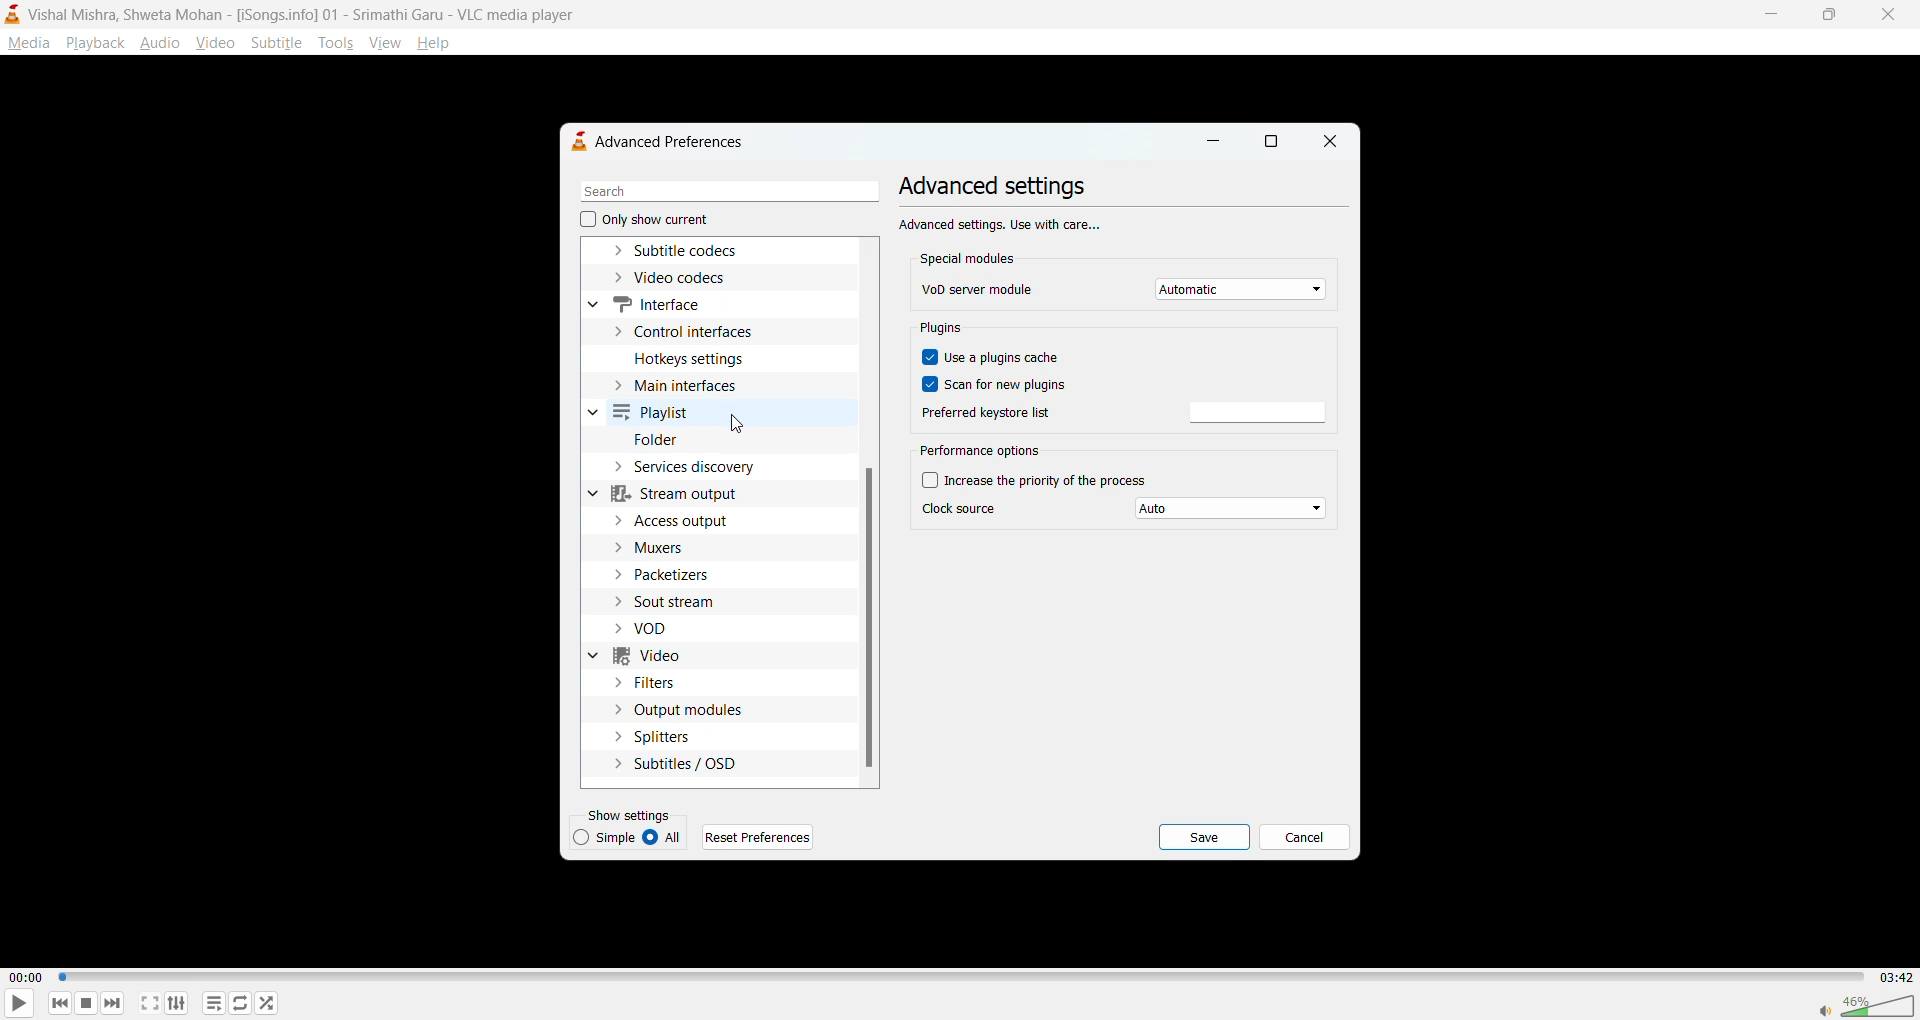 Image resolution: width=1920 pixels, height=1020 pixels. Describe the element at coordinates (437, 45) in the screenshot. I see `help` at that location.